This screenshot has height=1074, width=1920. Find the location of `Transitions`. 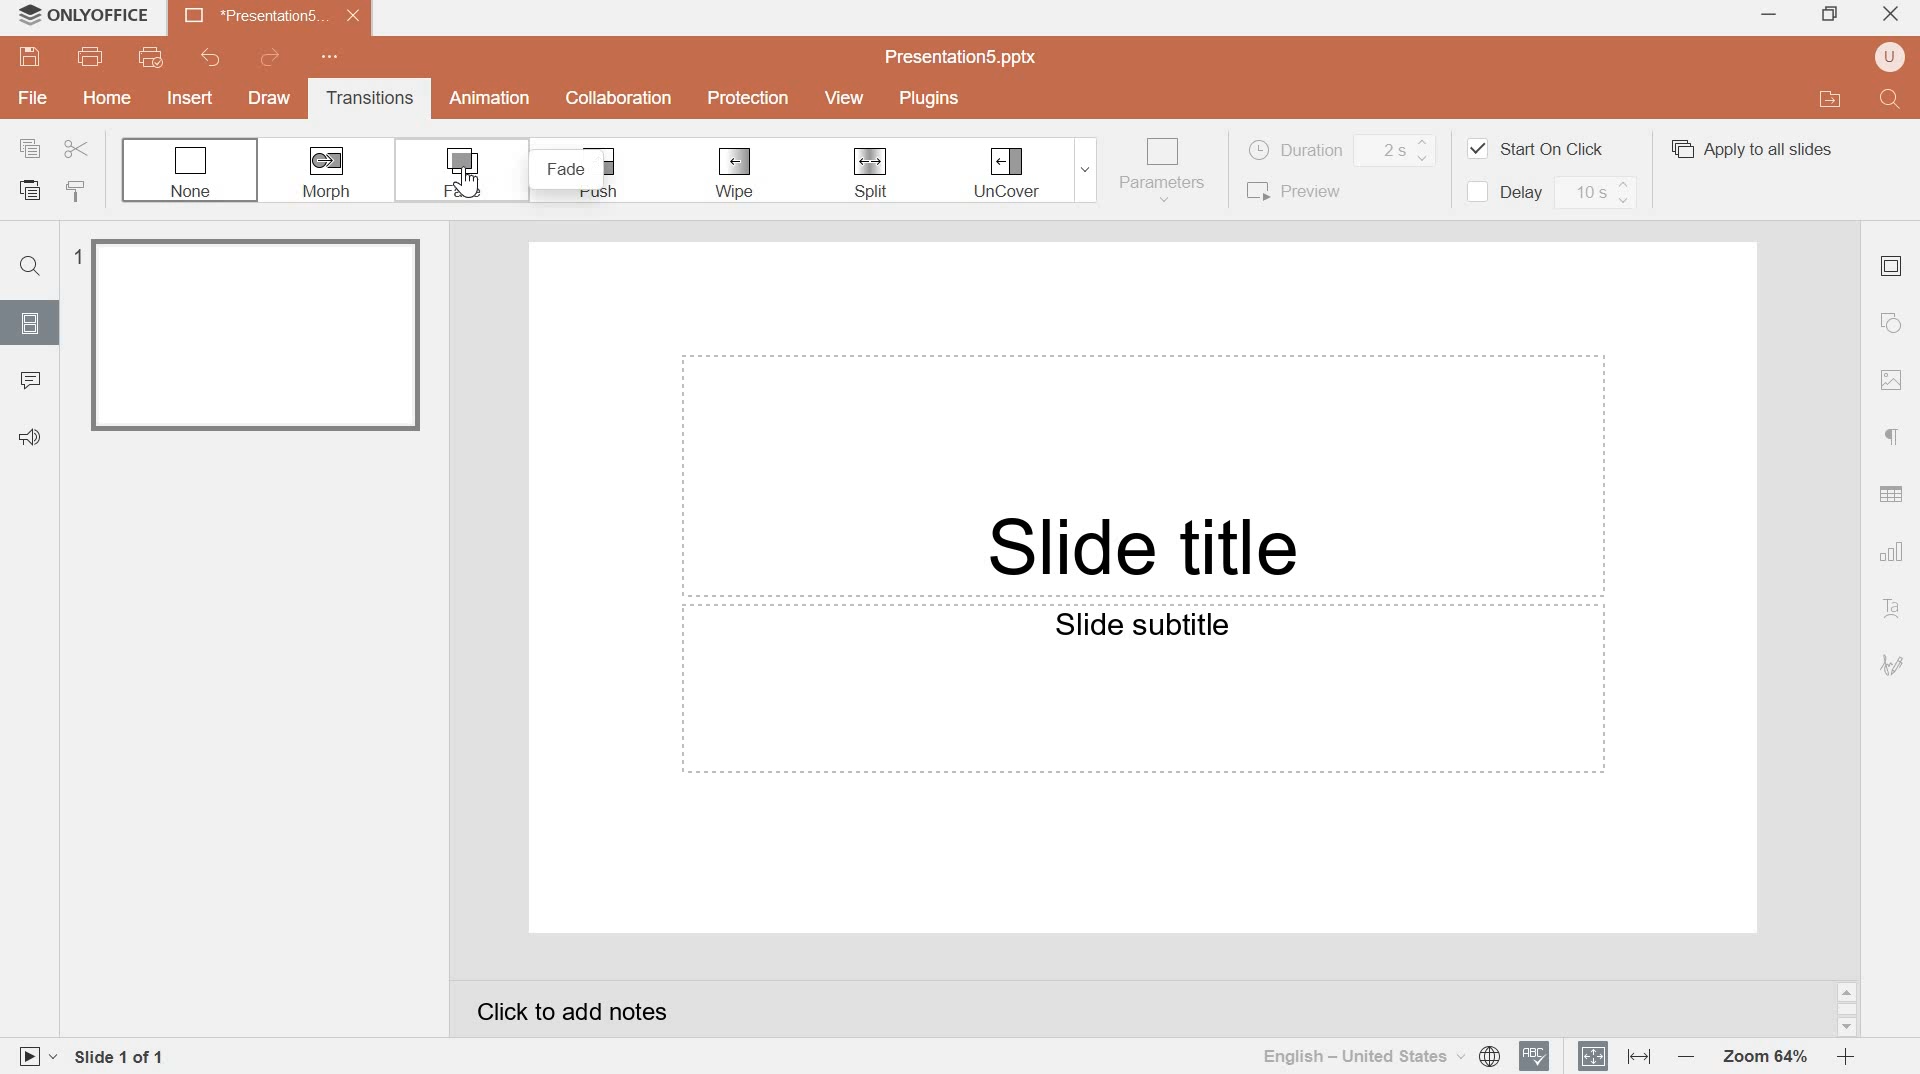

Transitions is located at coordinates (365, 97).